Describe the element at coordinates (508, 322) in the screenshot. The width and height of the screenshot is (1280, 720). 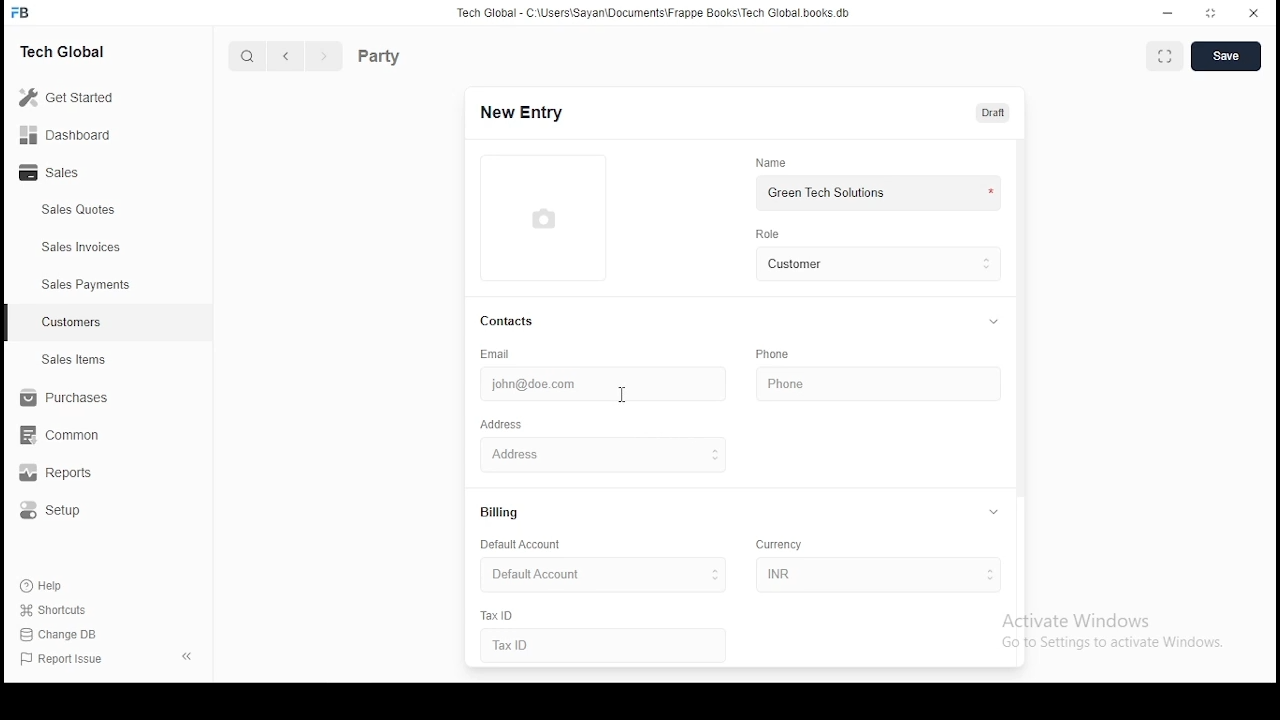
I see `contacts` at that location.